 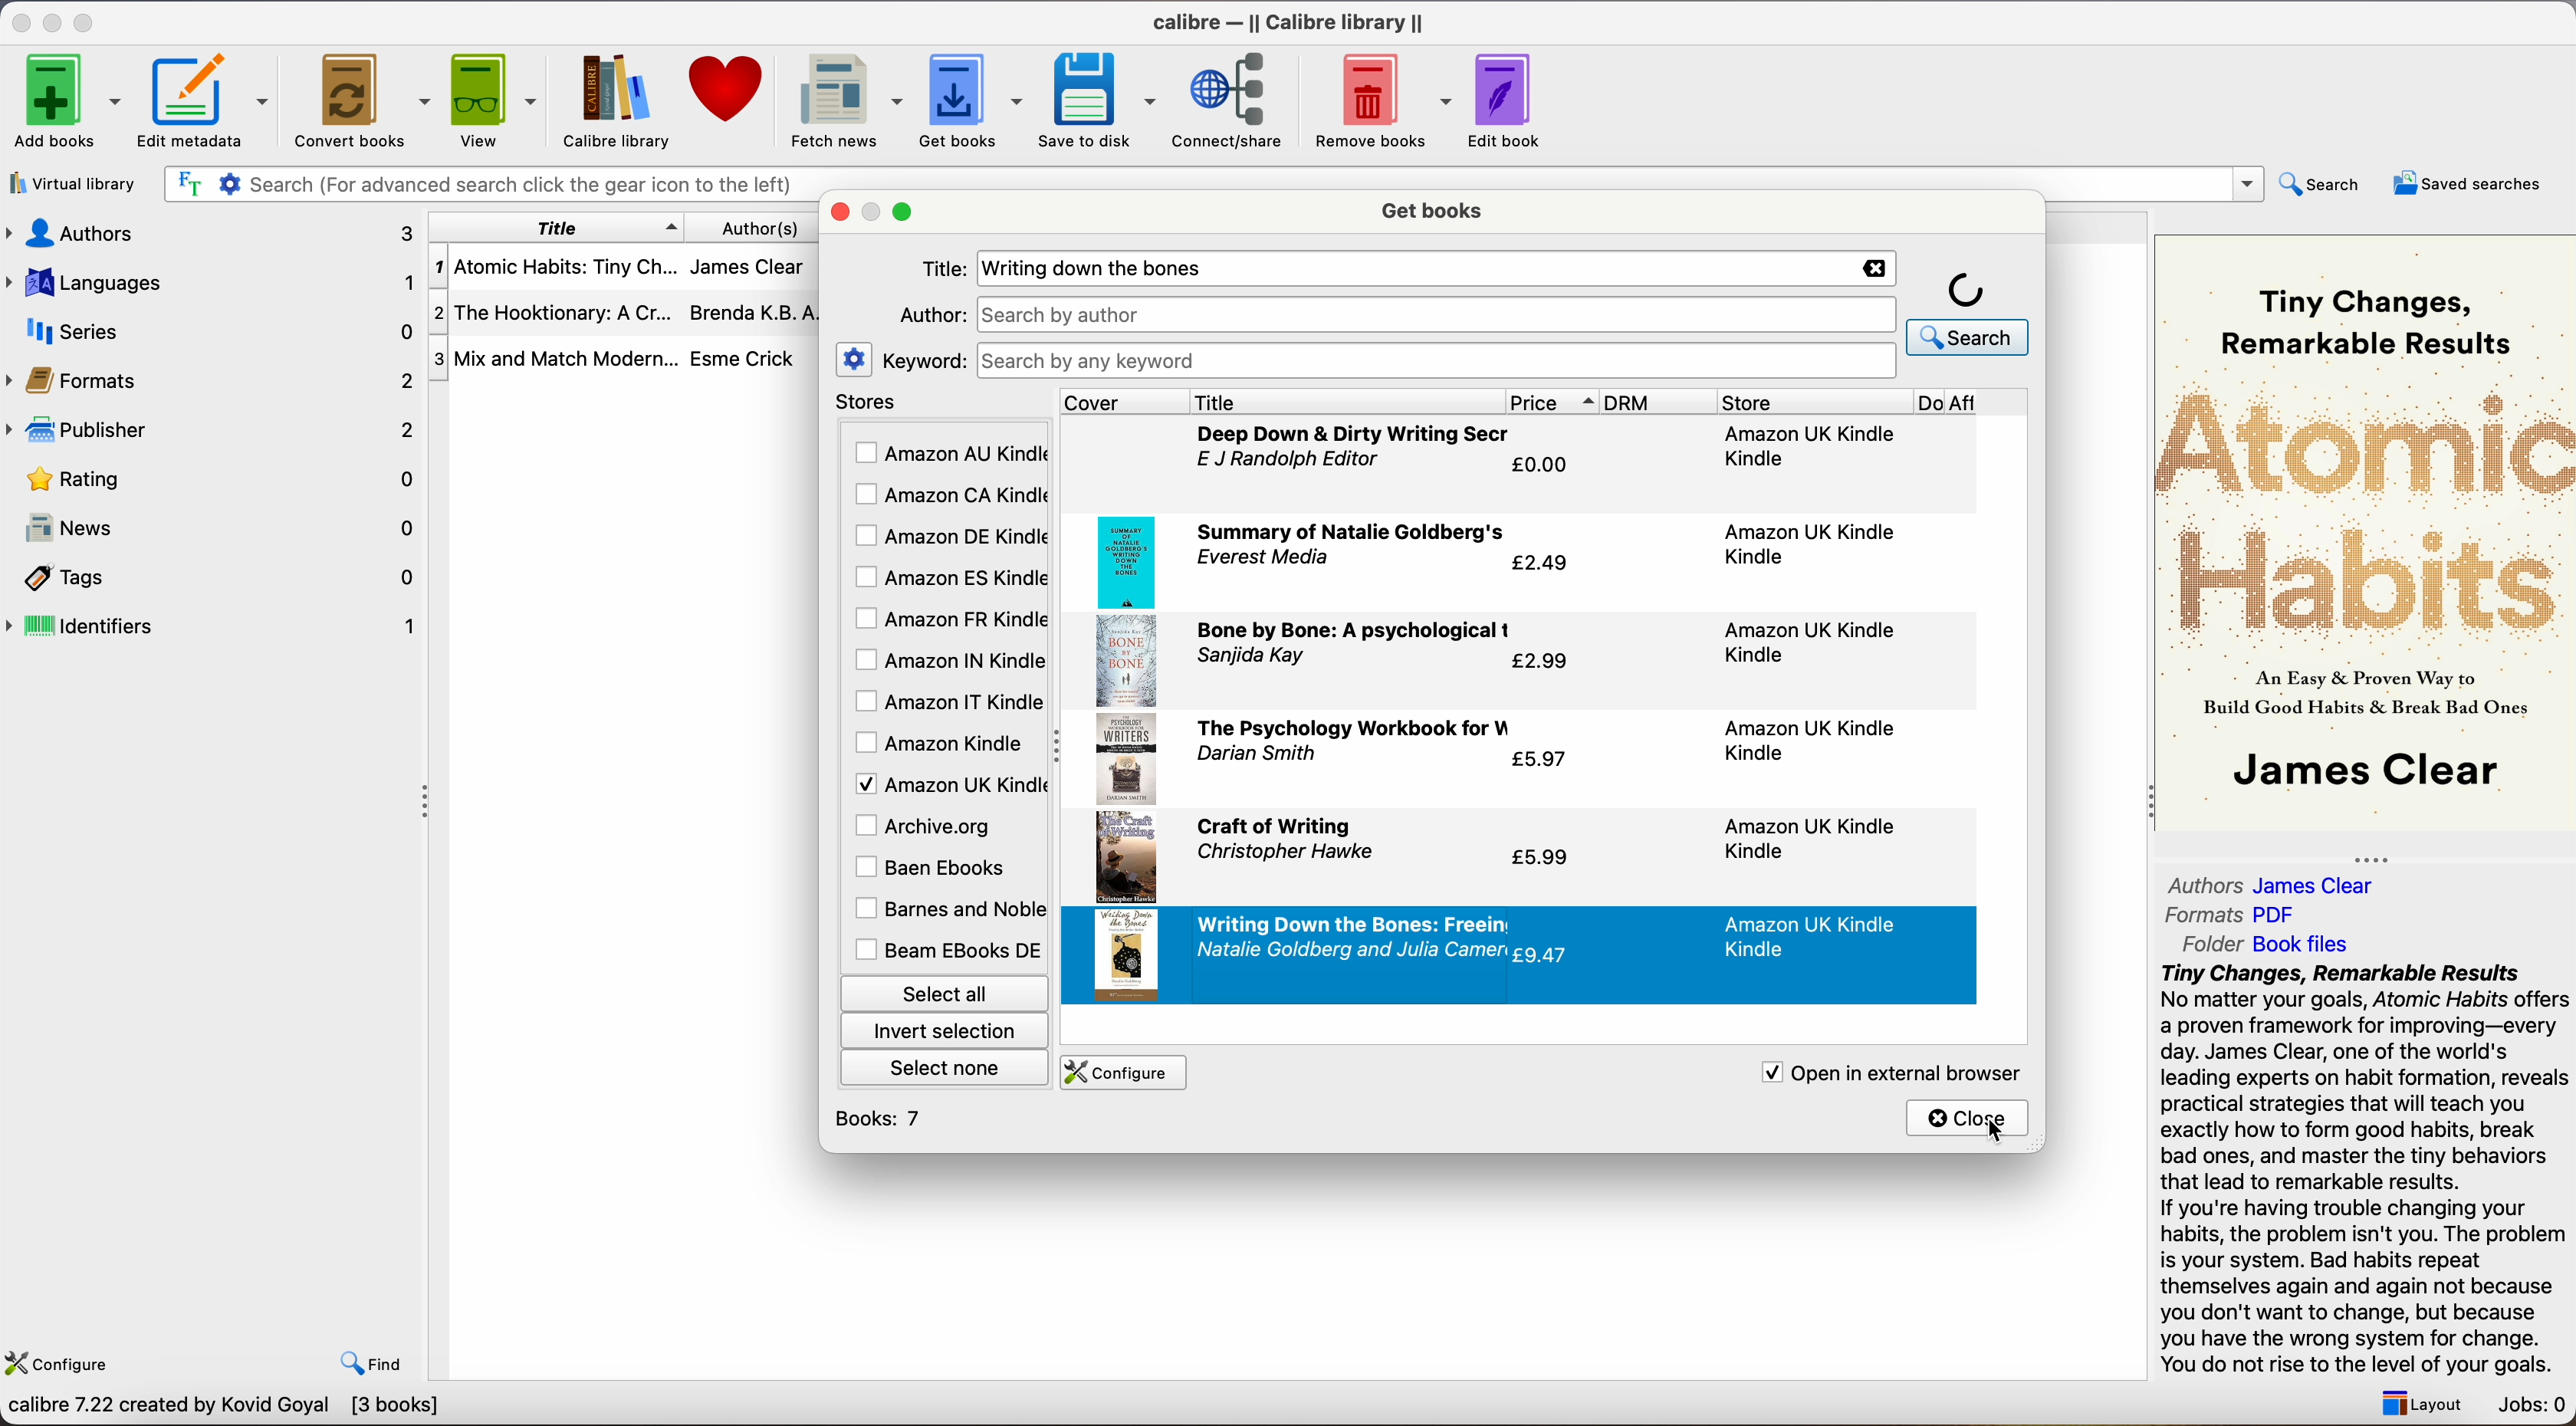 I want to click on book icon, so click(x=1126, y=955).